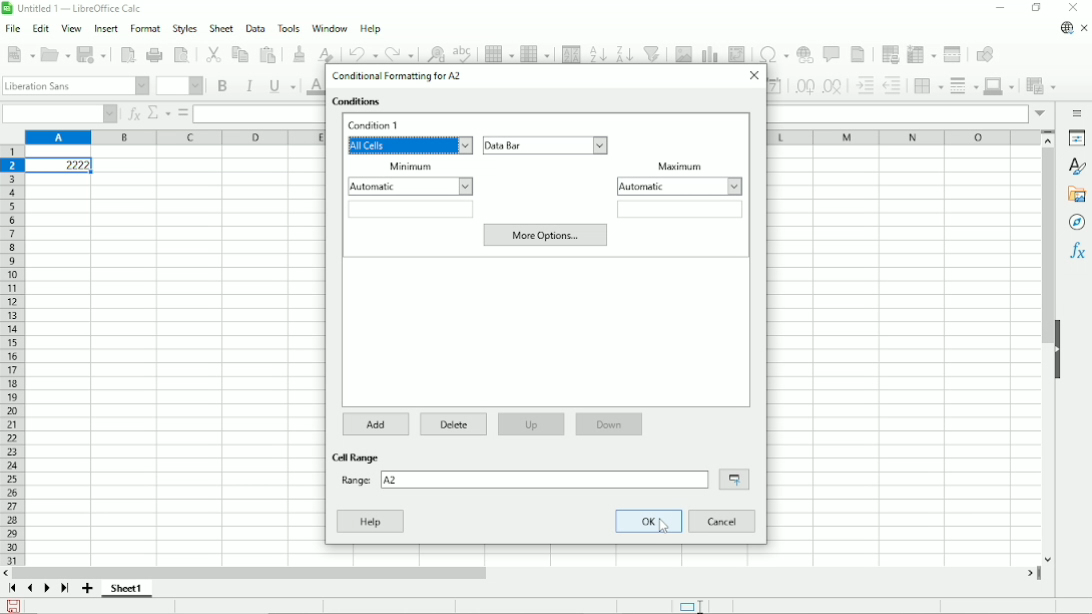 The image size is (1092, 614). I want to click on Find and replace, so click(435, 52).